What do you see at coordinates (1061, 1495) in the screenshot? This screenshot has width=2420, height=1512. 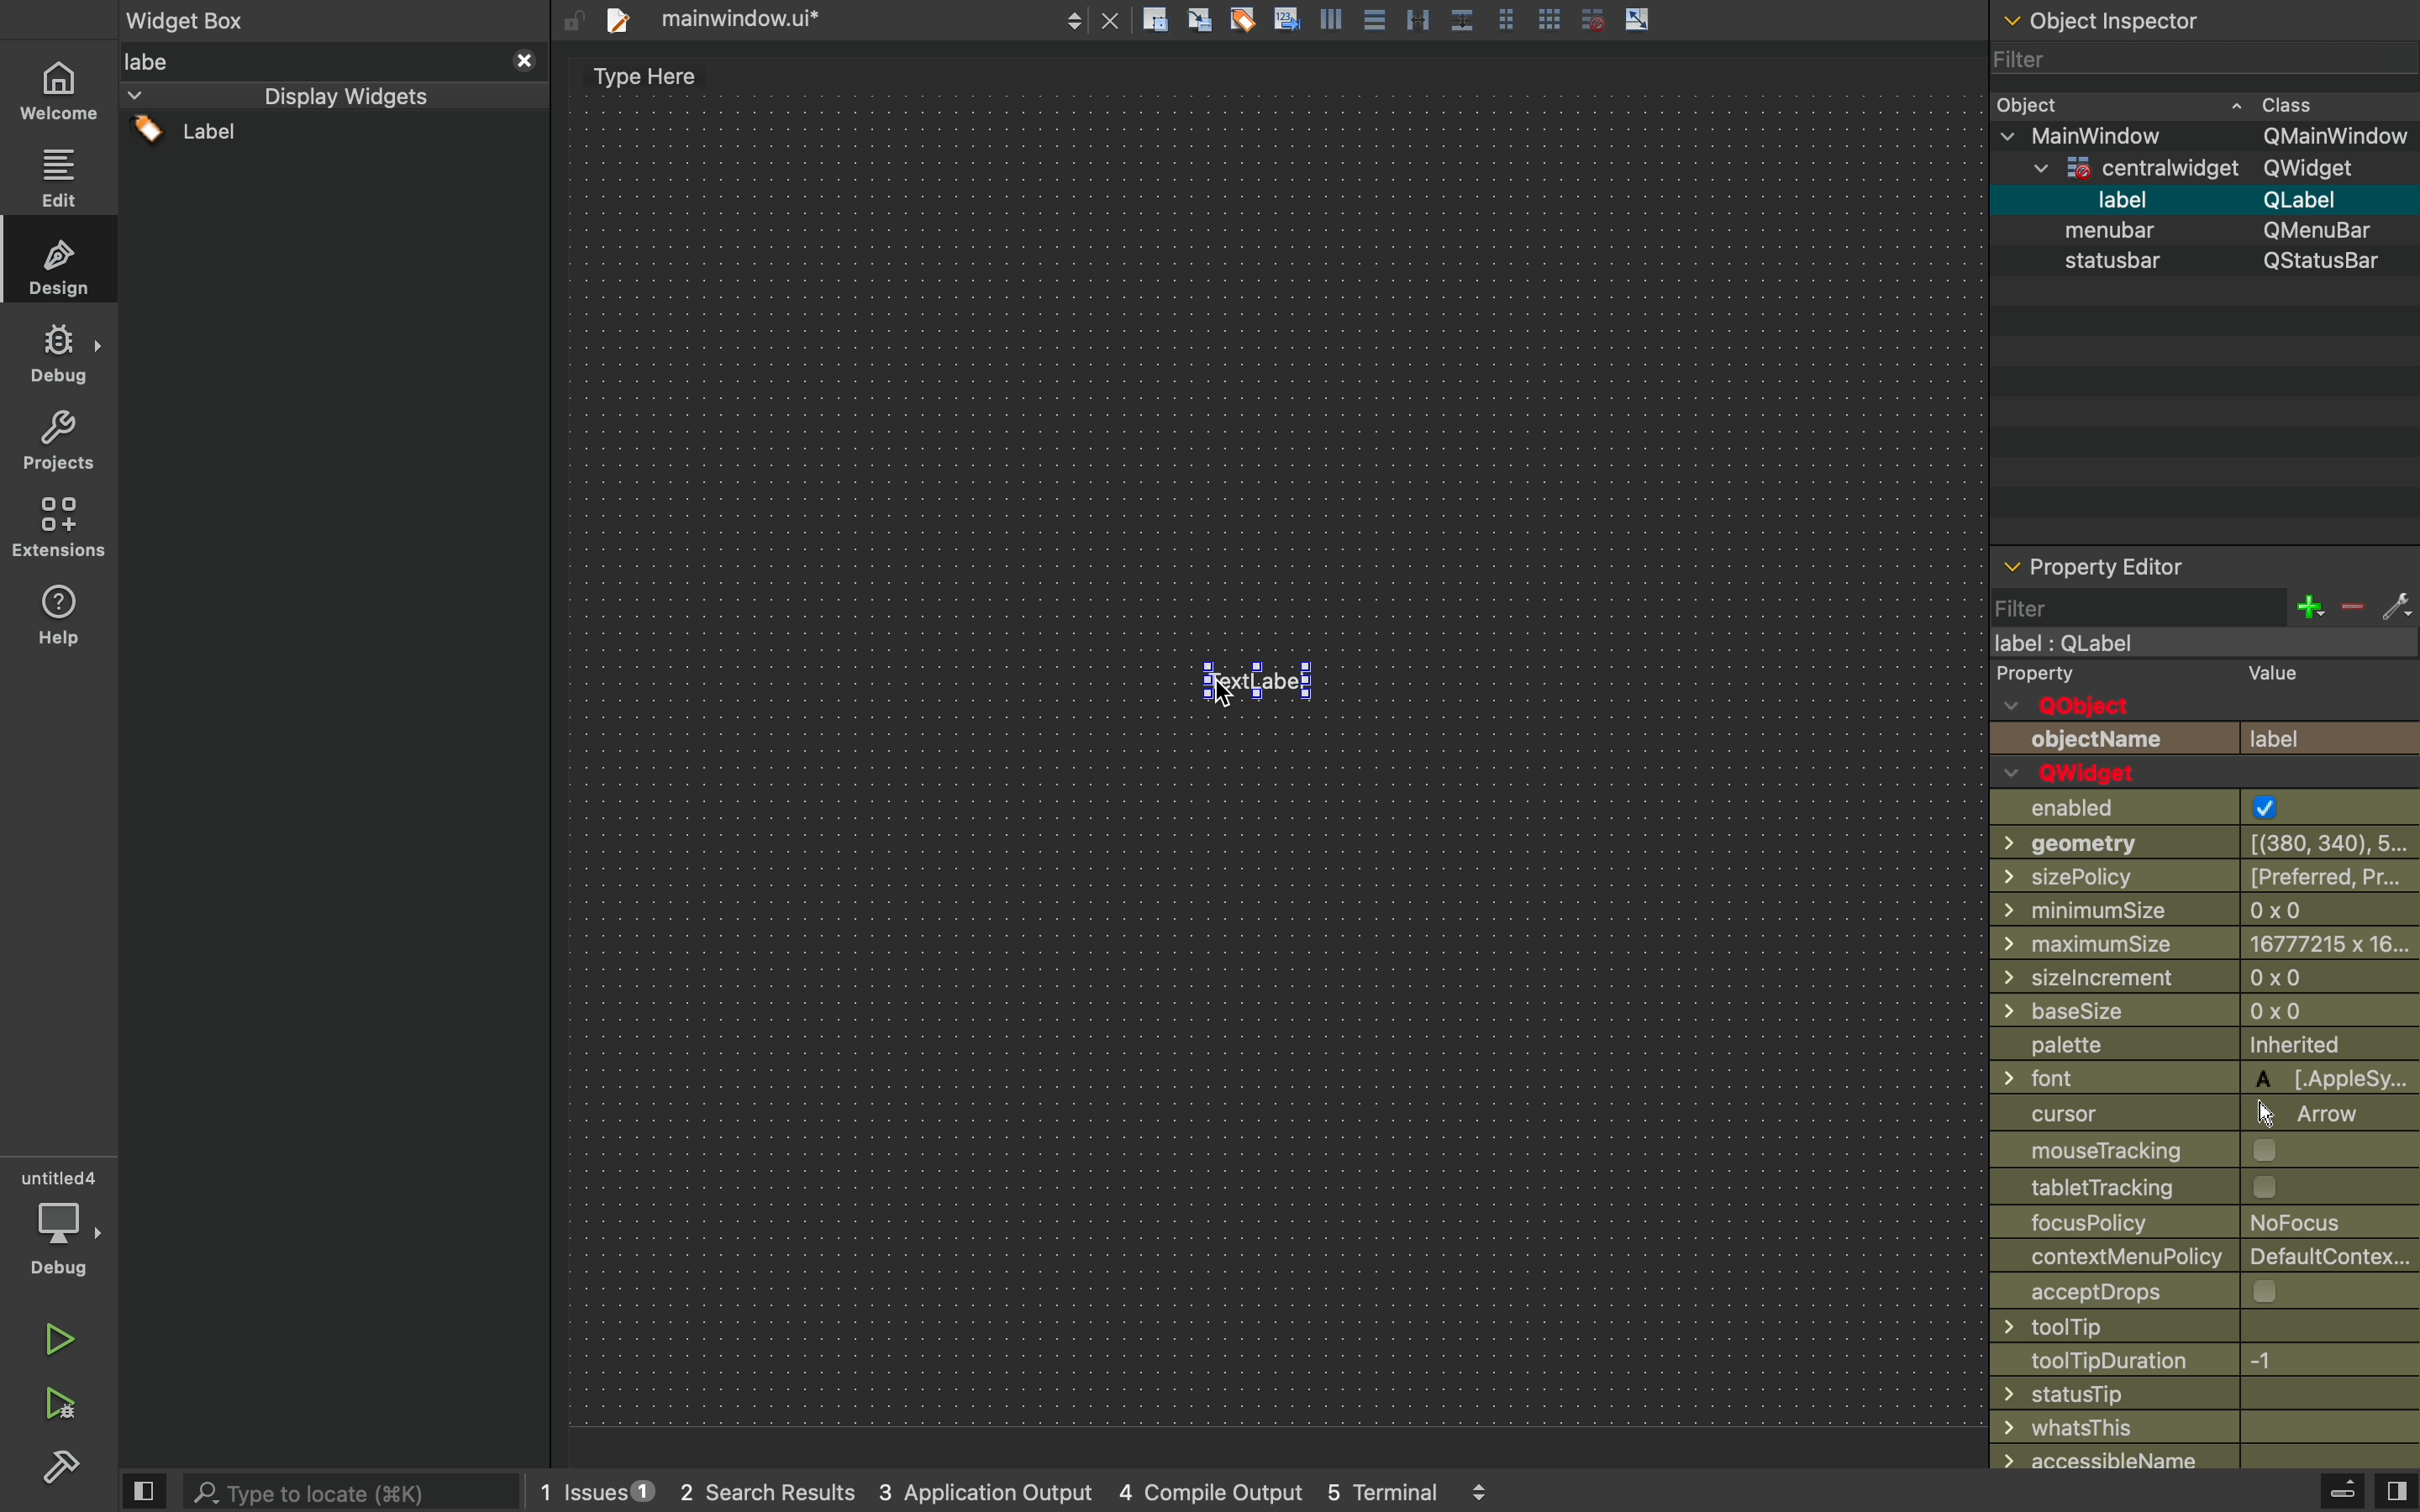 I see `logs` at bounding box center [1061, 1495].